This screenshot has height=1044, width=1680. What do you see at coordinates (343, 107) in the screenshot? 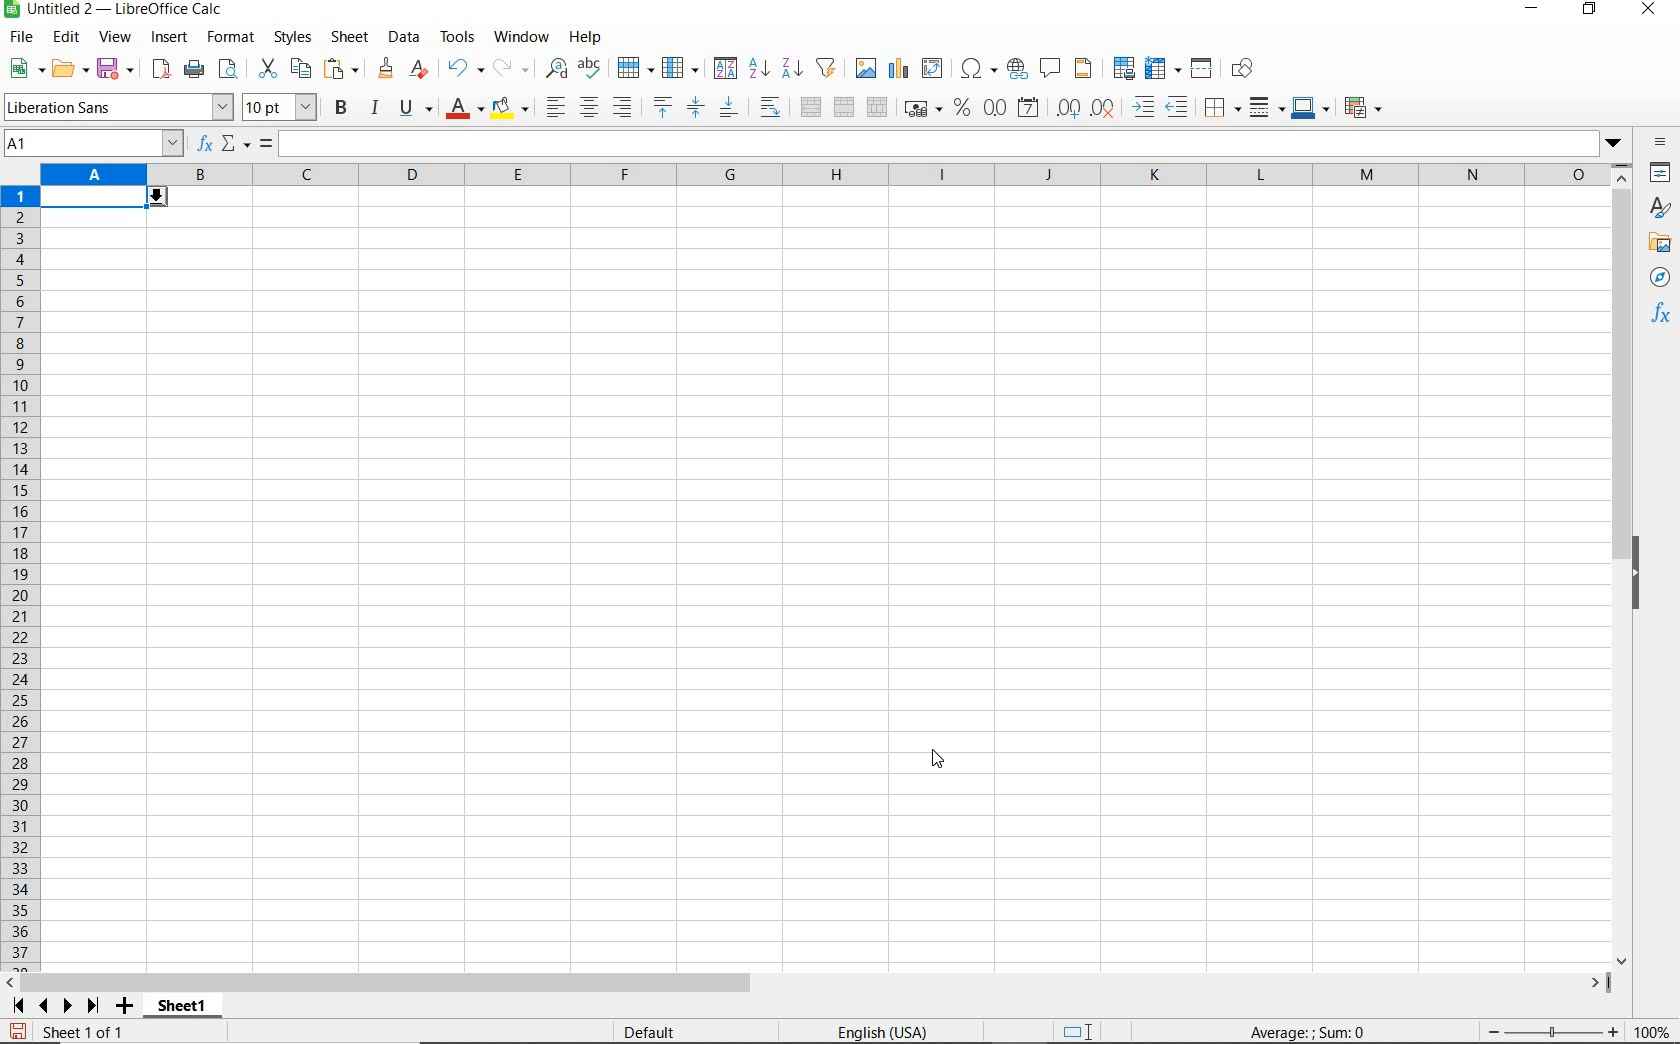
I see `bold` at bounding box center [343, 107].